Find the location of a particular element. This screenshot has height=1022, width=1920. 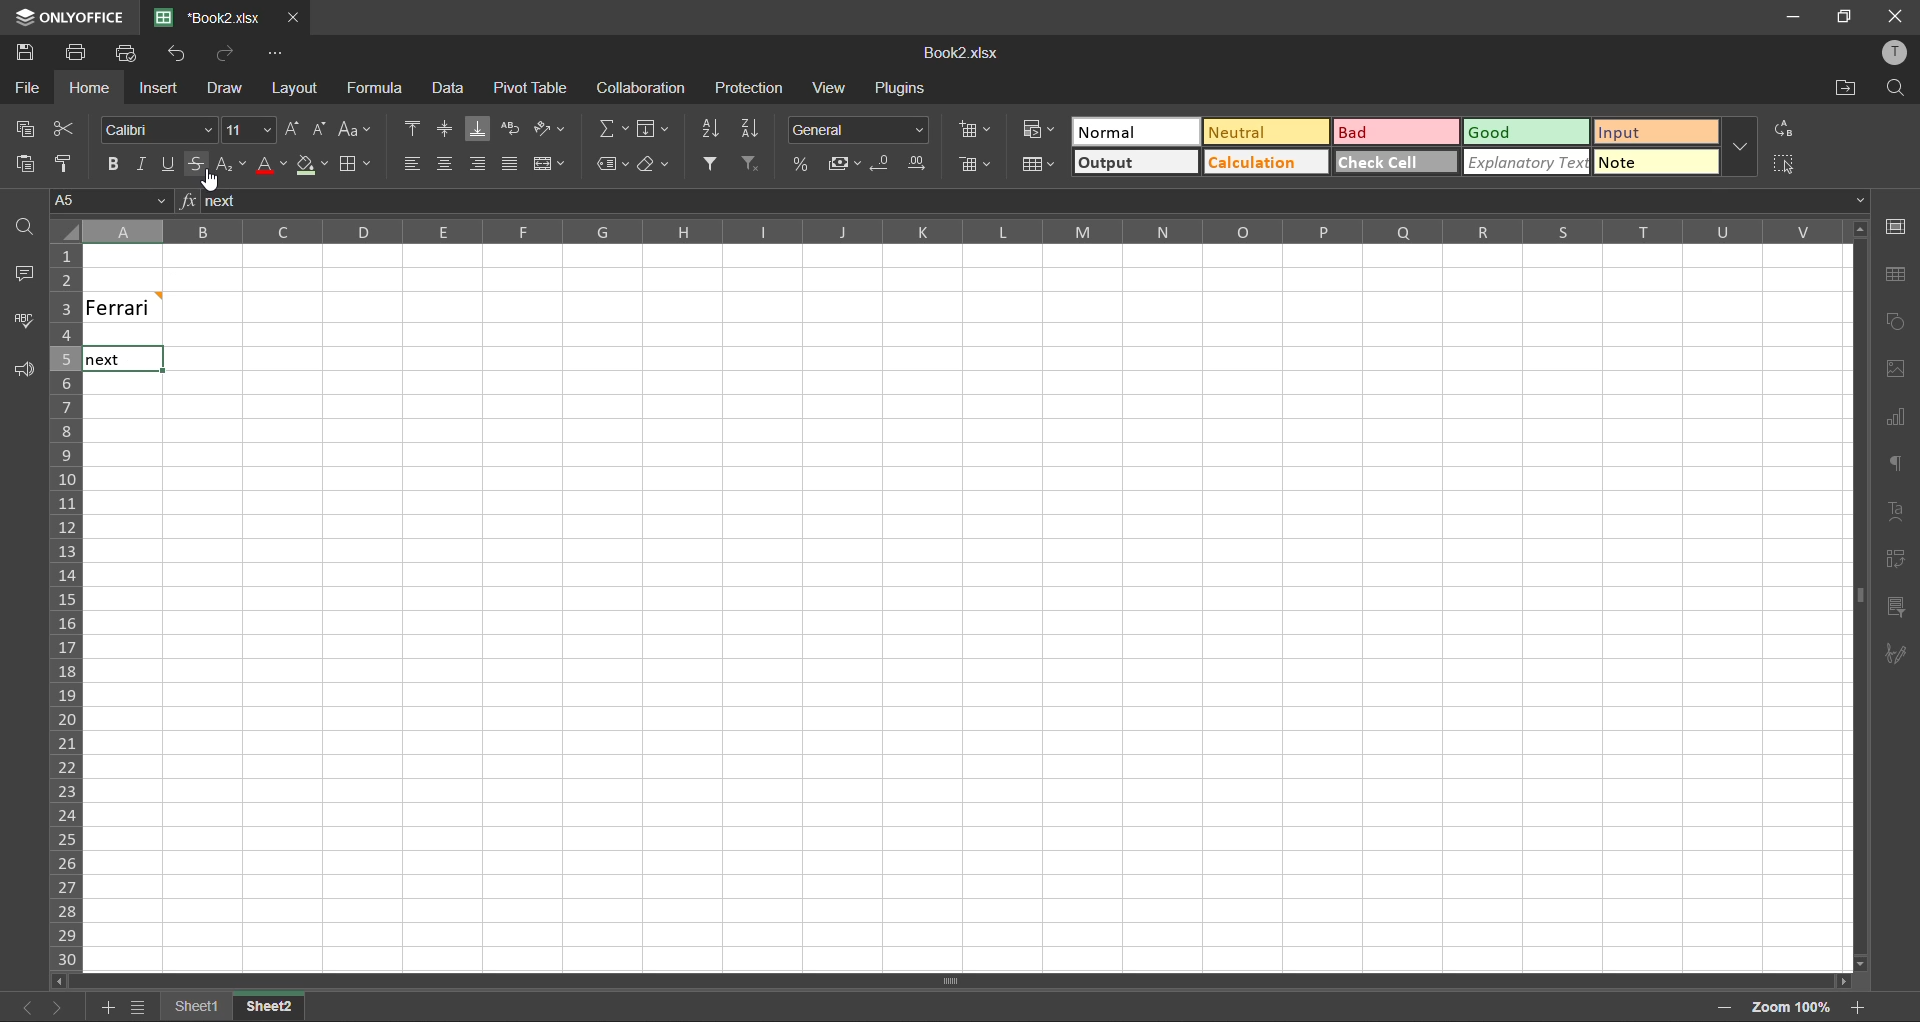

cell settings is located at coordinates (1898, 226).